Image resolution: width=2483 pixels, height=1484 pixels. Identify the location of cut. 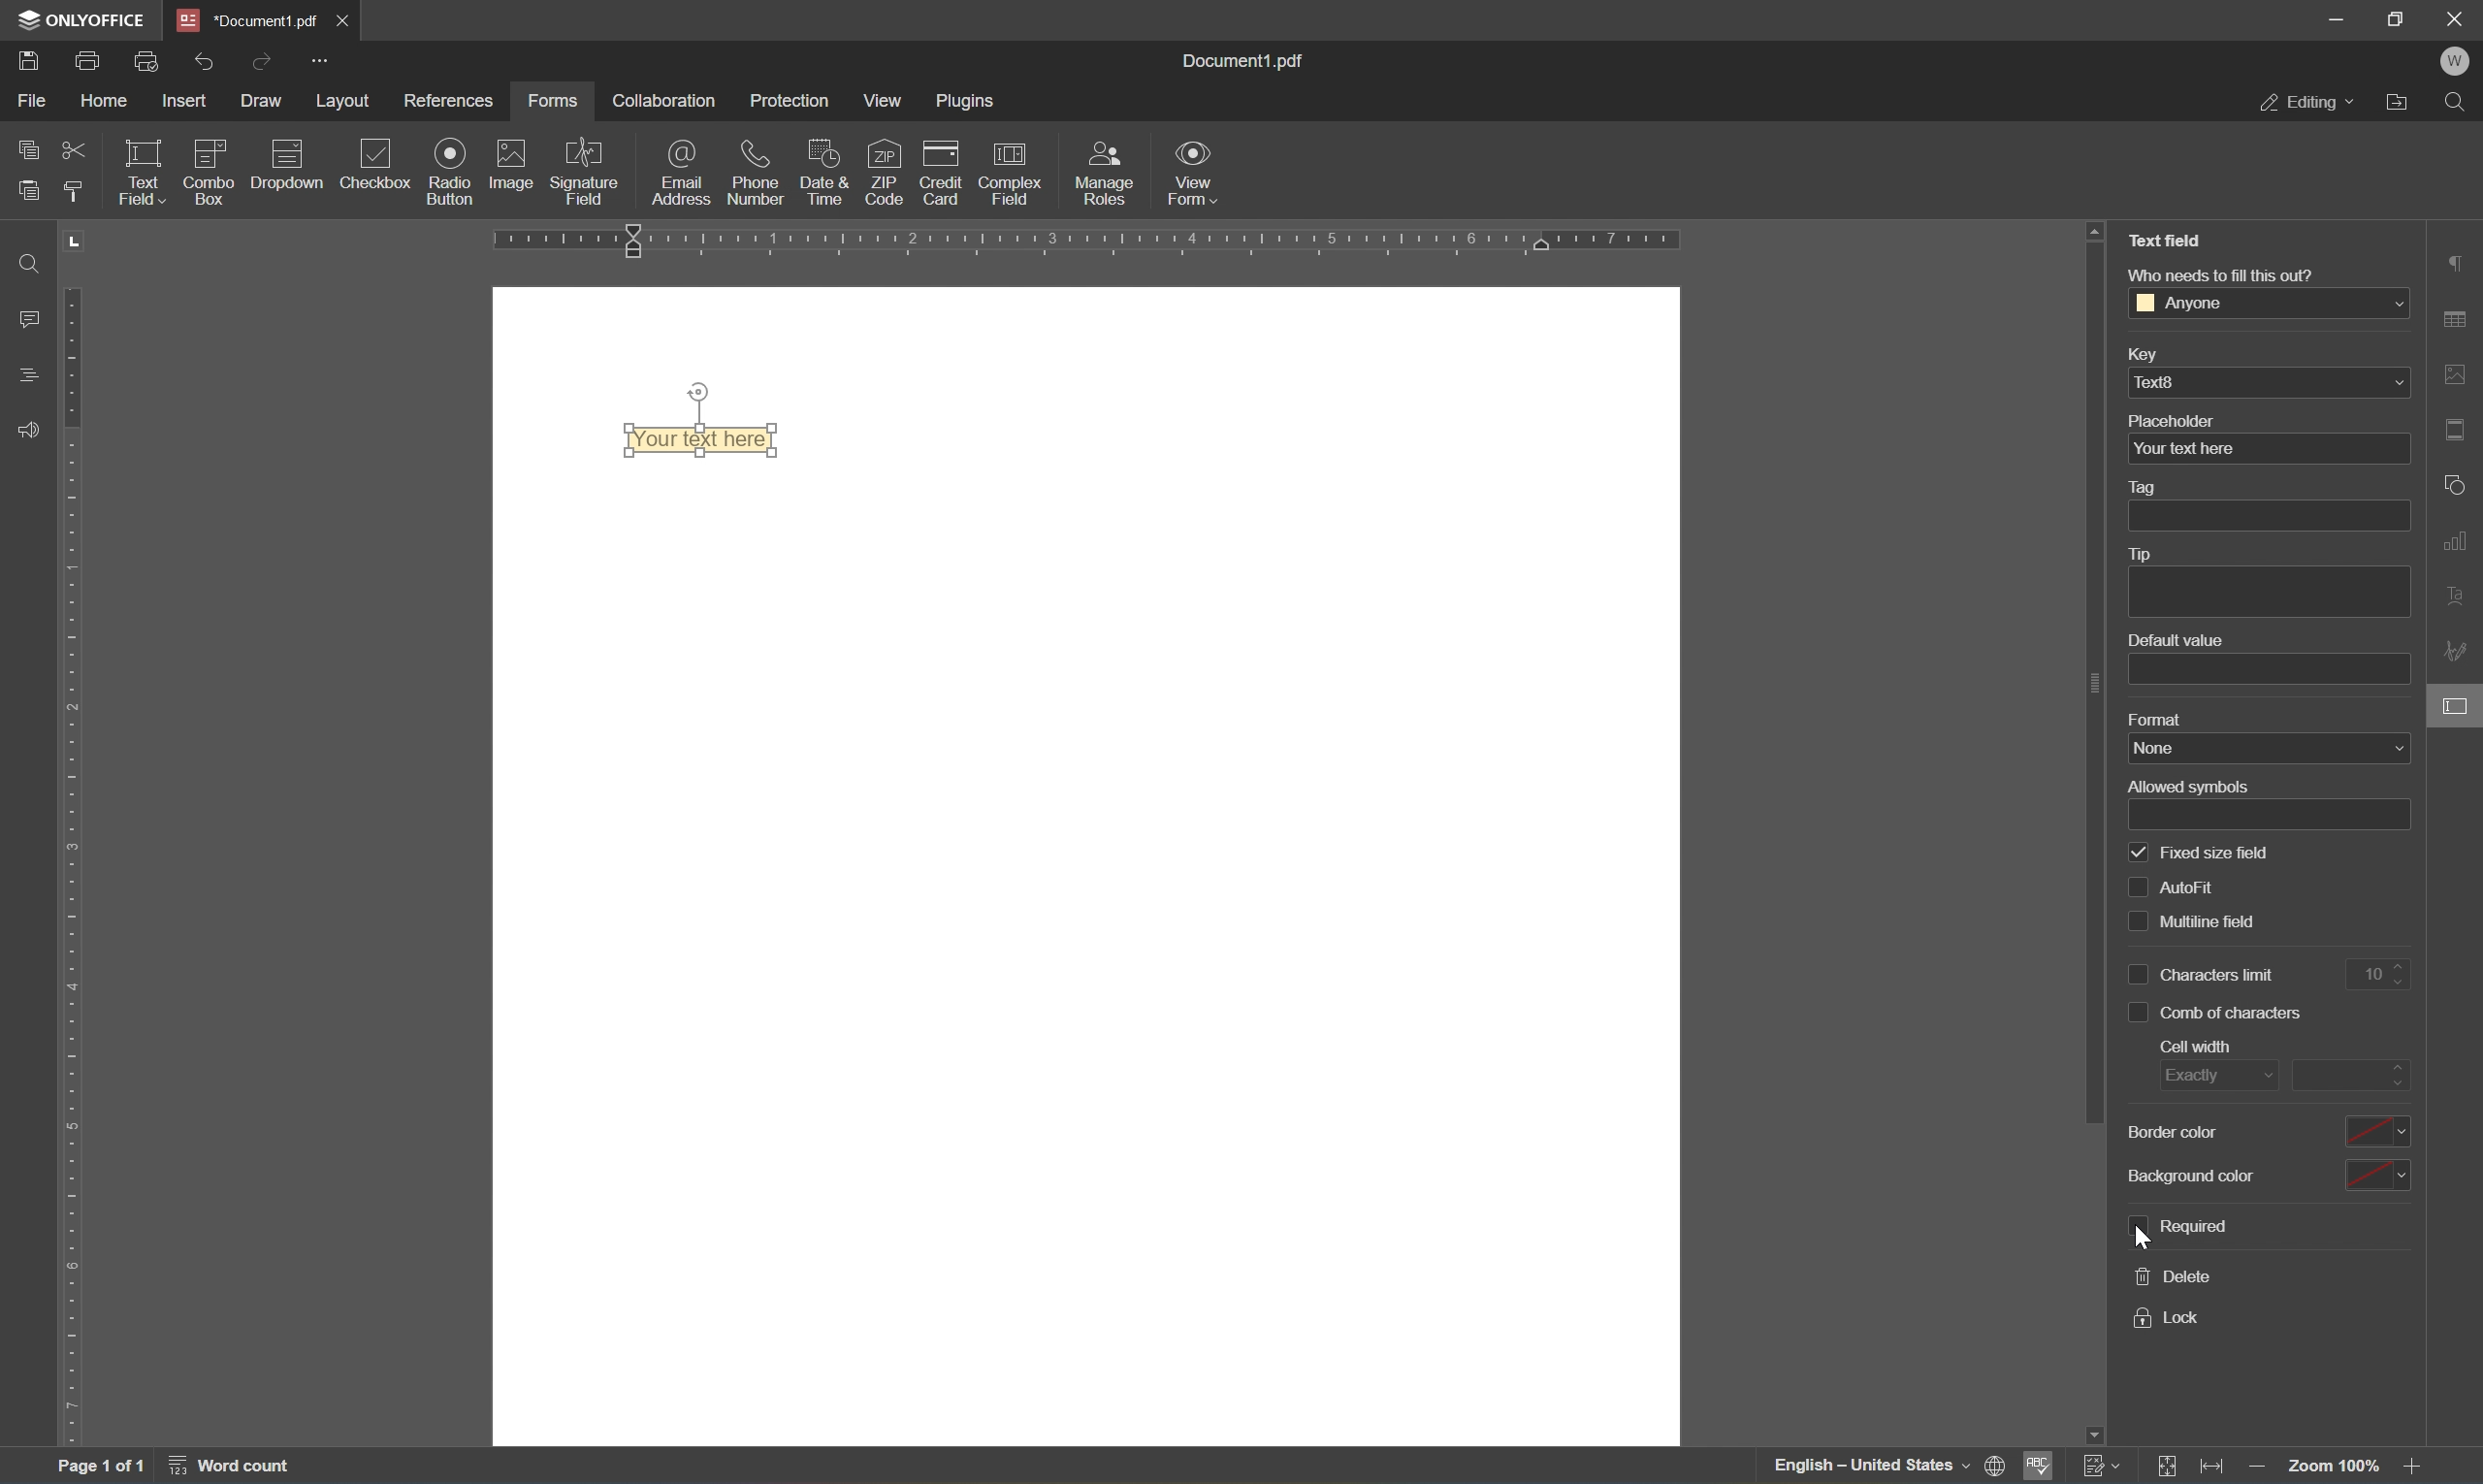
(72, 151).